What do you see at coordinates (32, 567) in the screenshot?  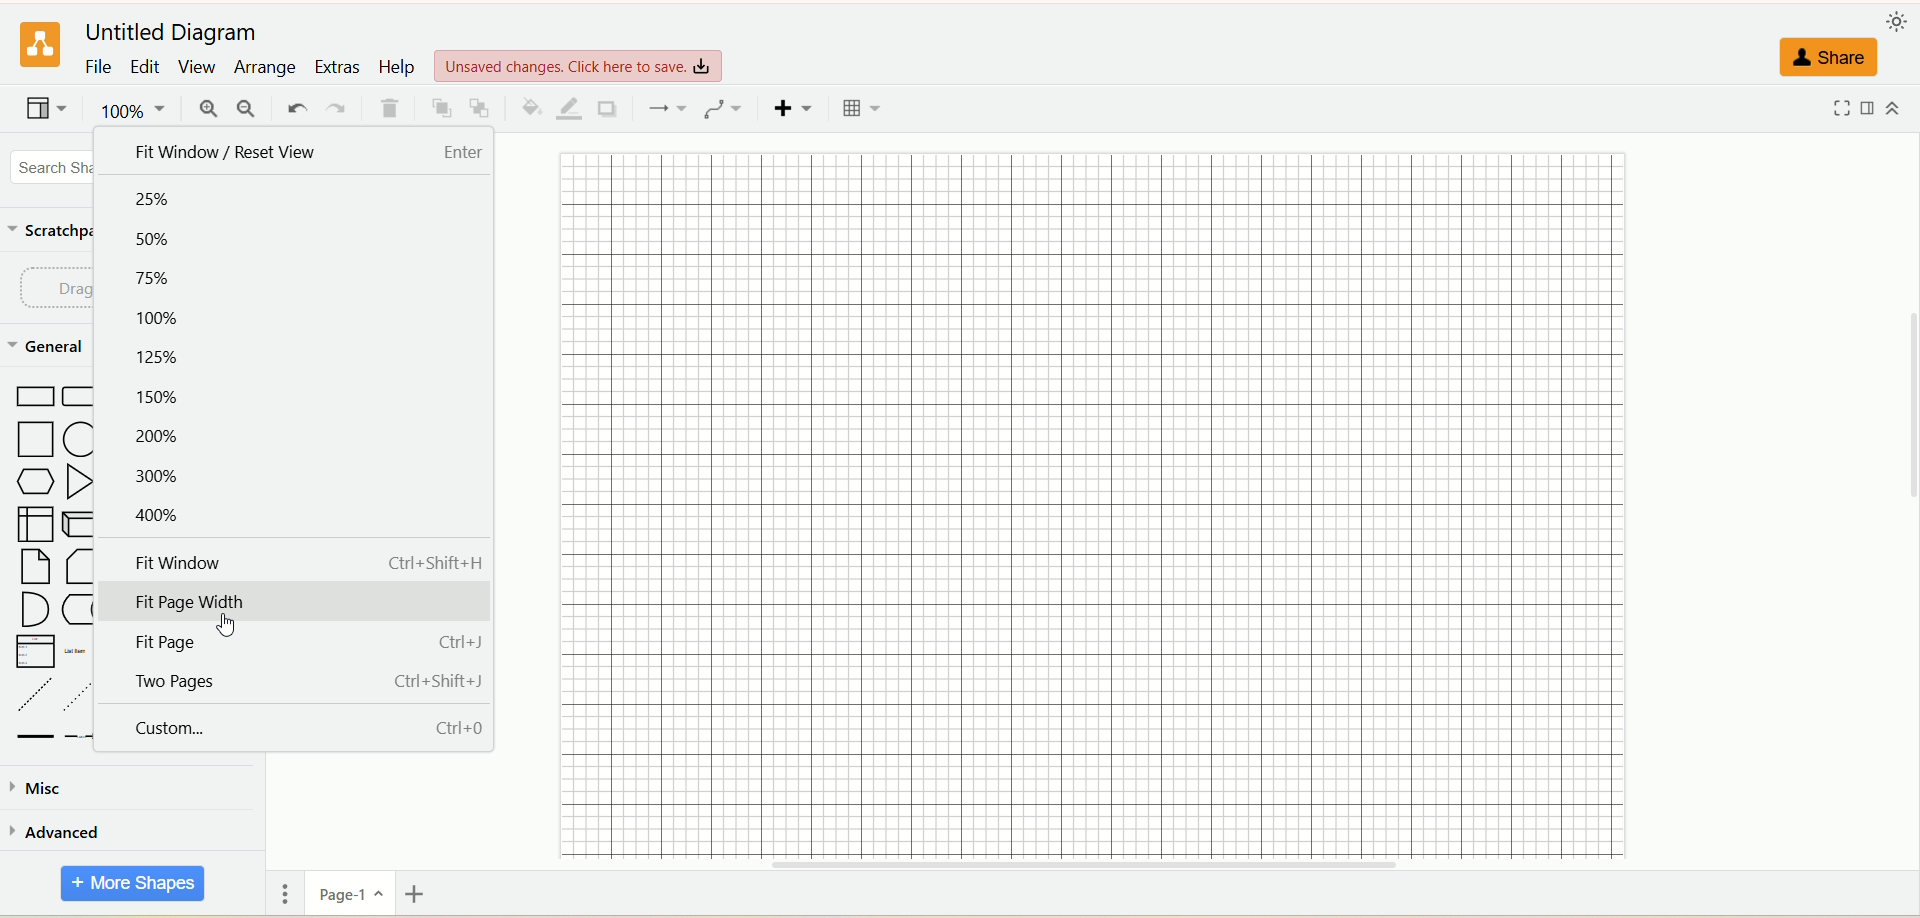 I see `note` at bounding box center [32, 567].